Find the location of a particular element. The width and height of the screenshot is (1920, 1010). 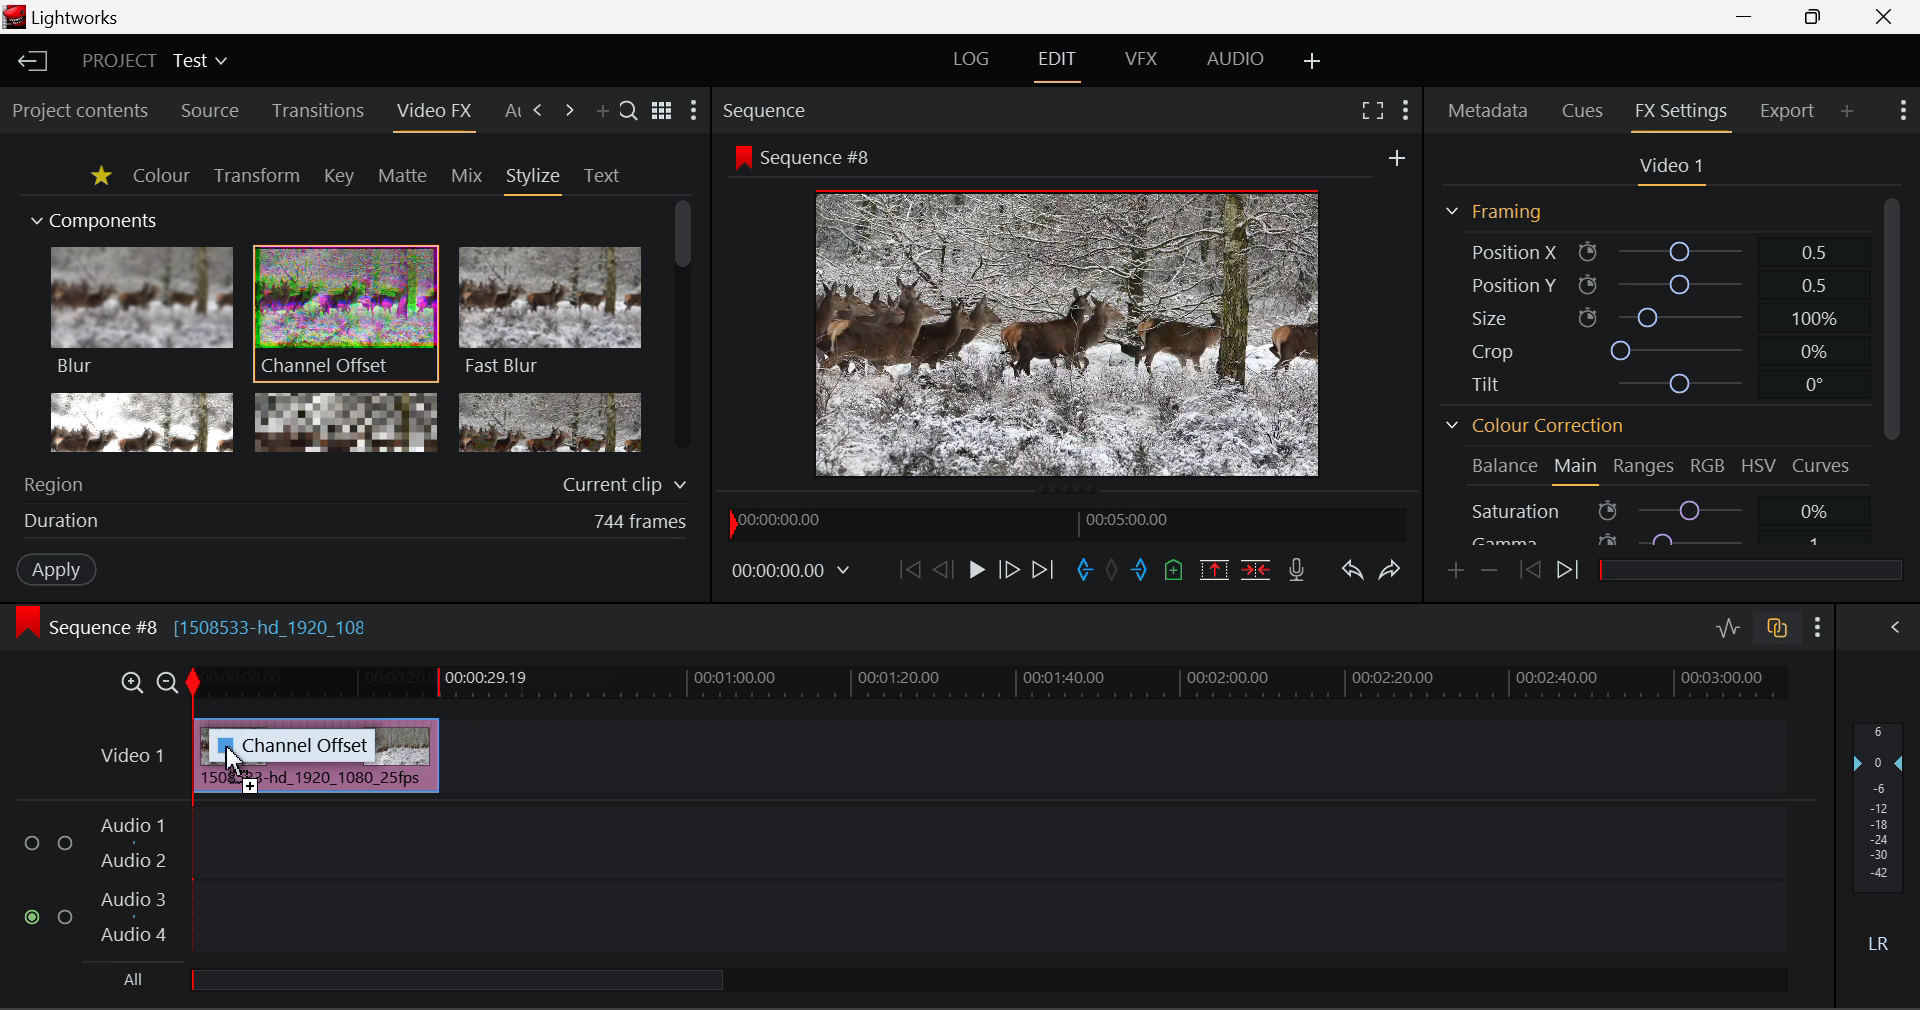

Region is located at coordinates (359, 481).